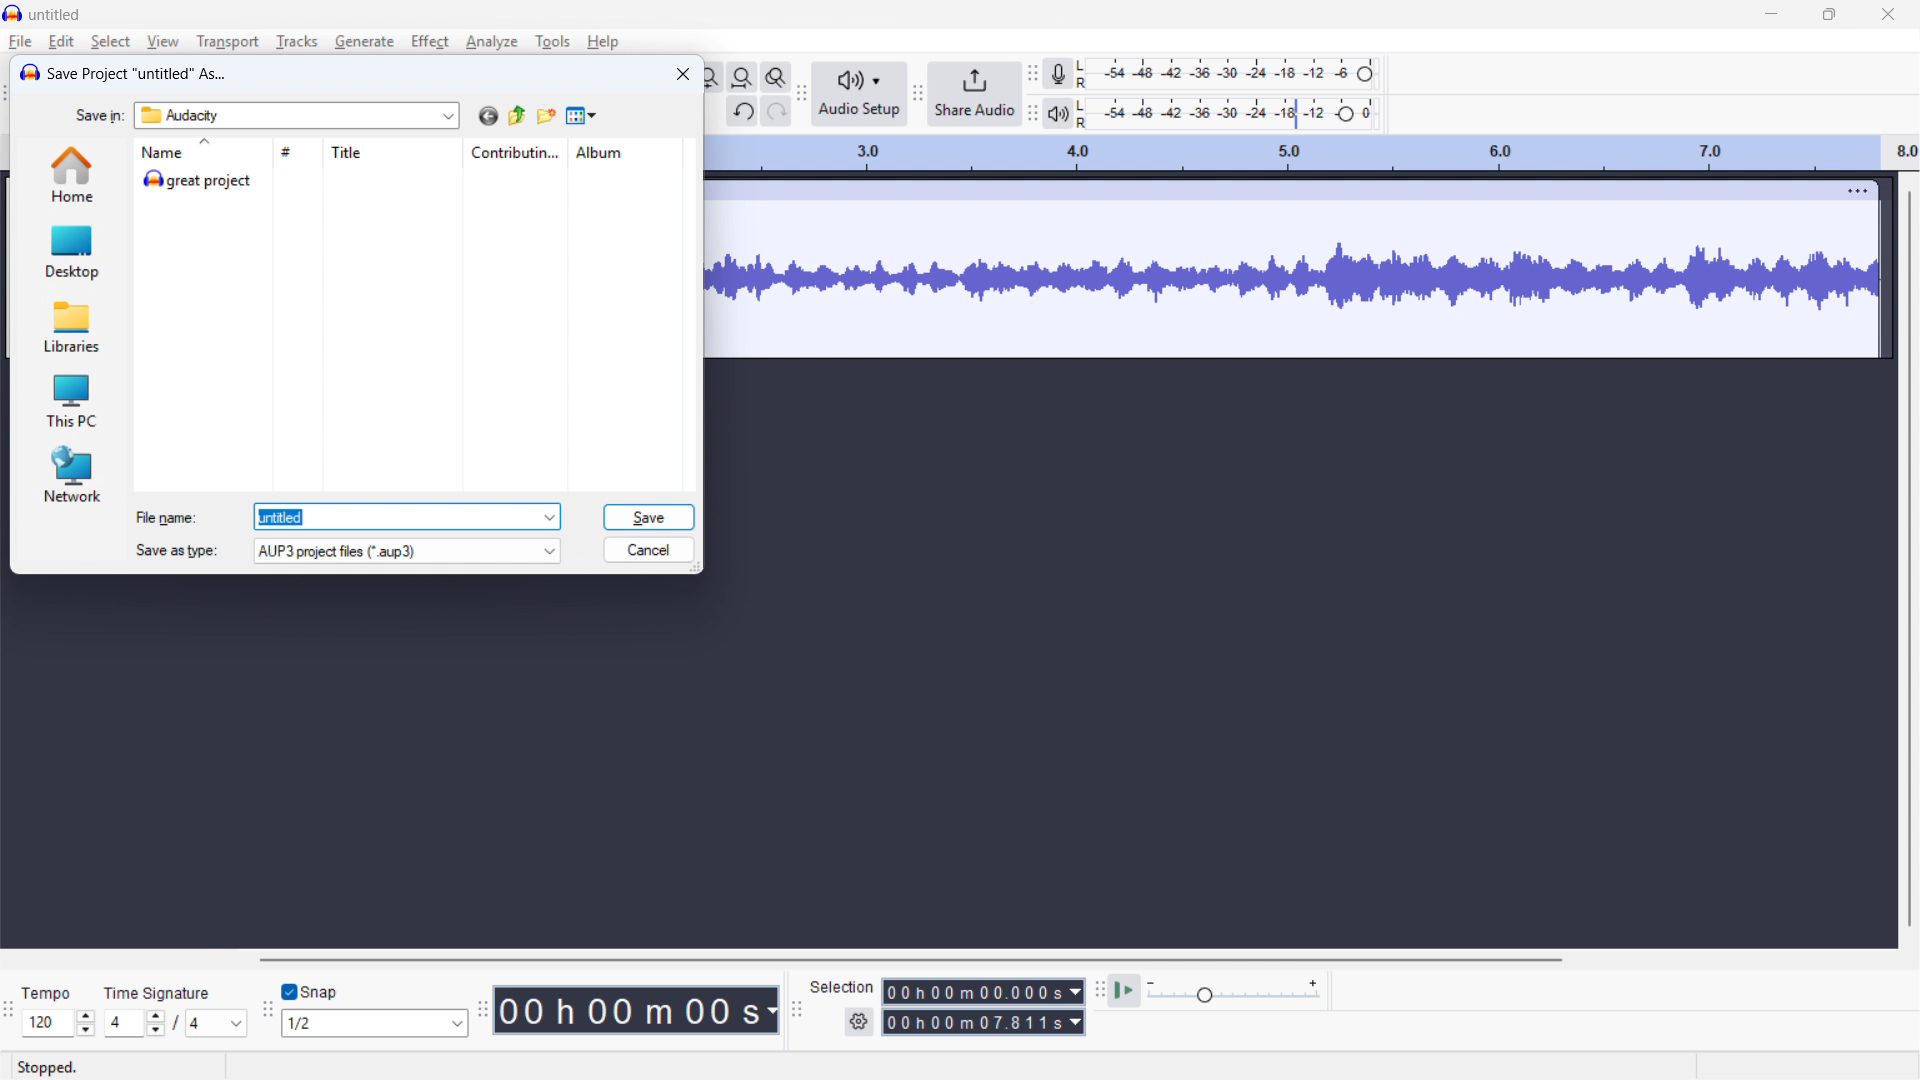 The image size is (1920, 1080). Describe the element at coordinates (70, 174) in the screenshot. I see `home` at that location.